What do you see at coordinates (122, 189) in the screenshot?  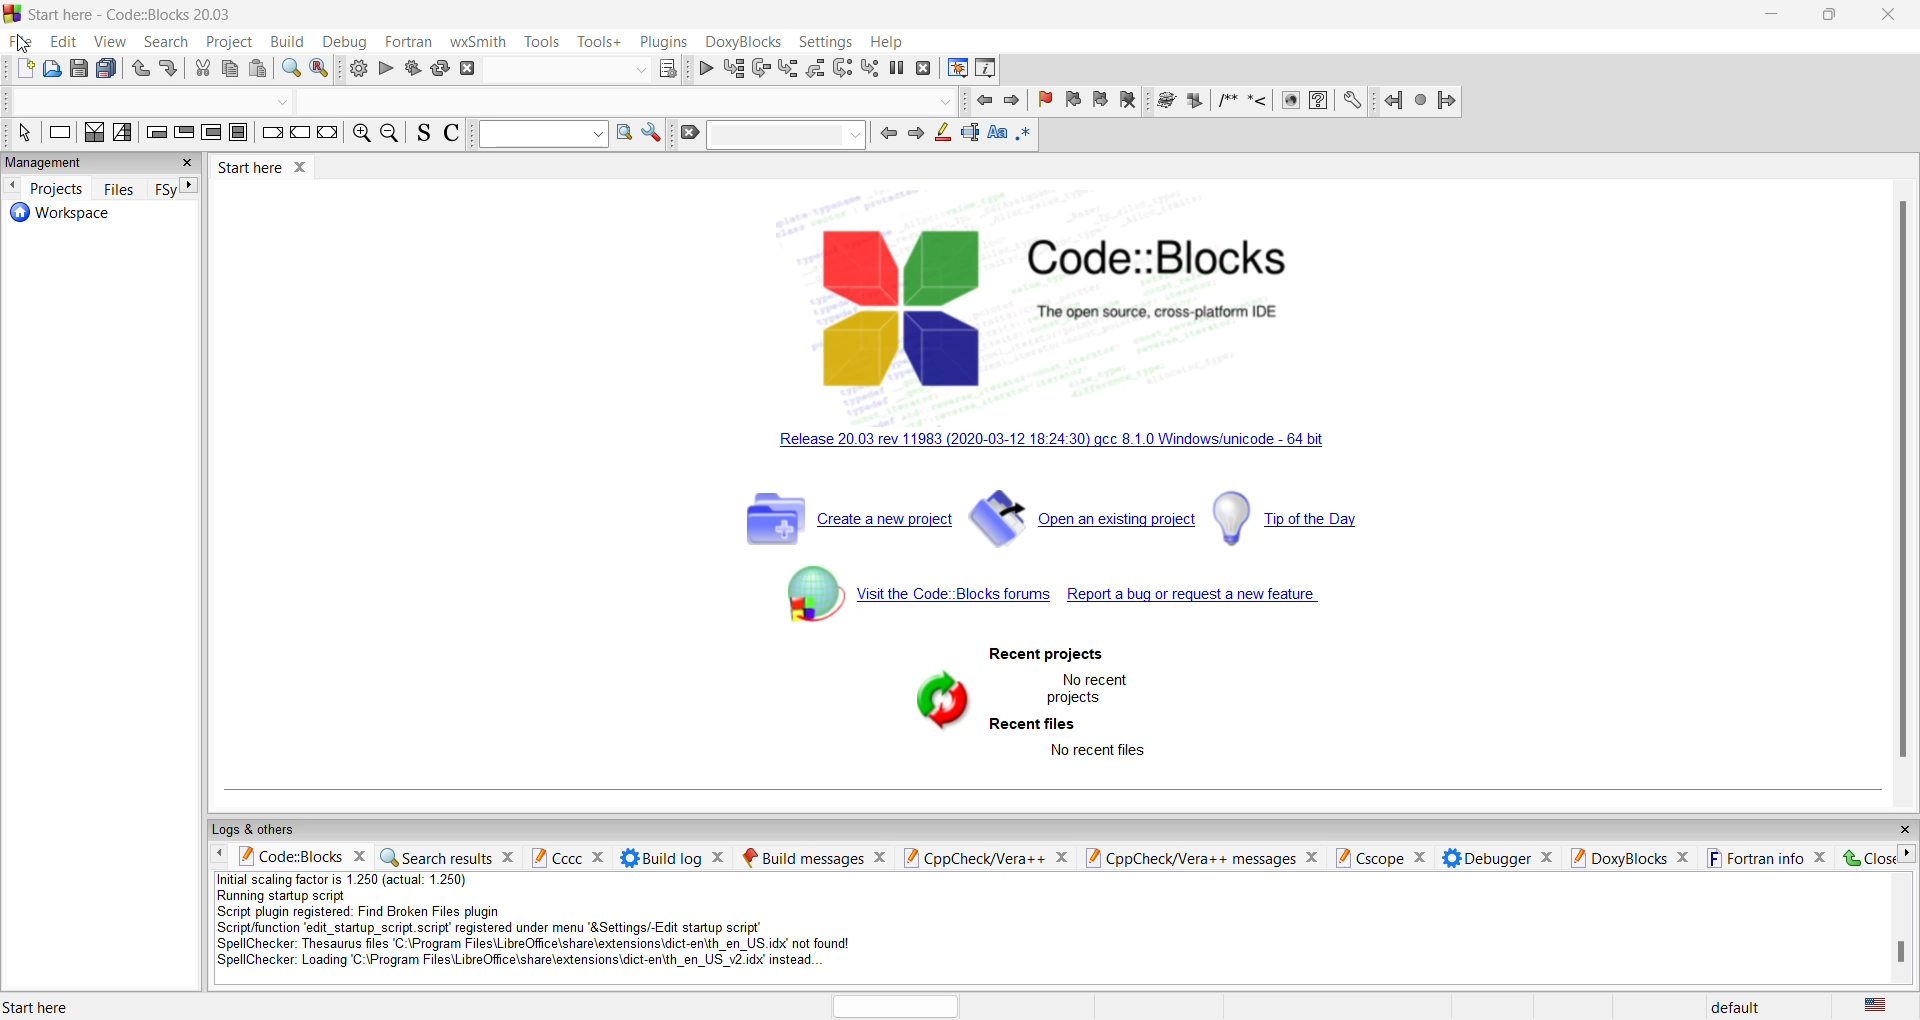 I see `files` at bounding box center [122, 189].